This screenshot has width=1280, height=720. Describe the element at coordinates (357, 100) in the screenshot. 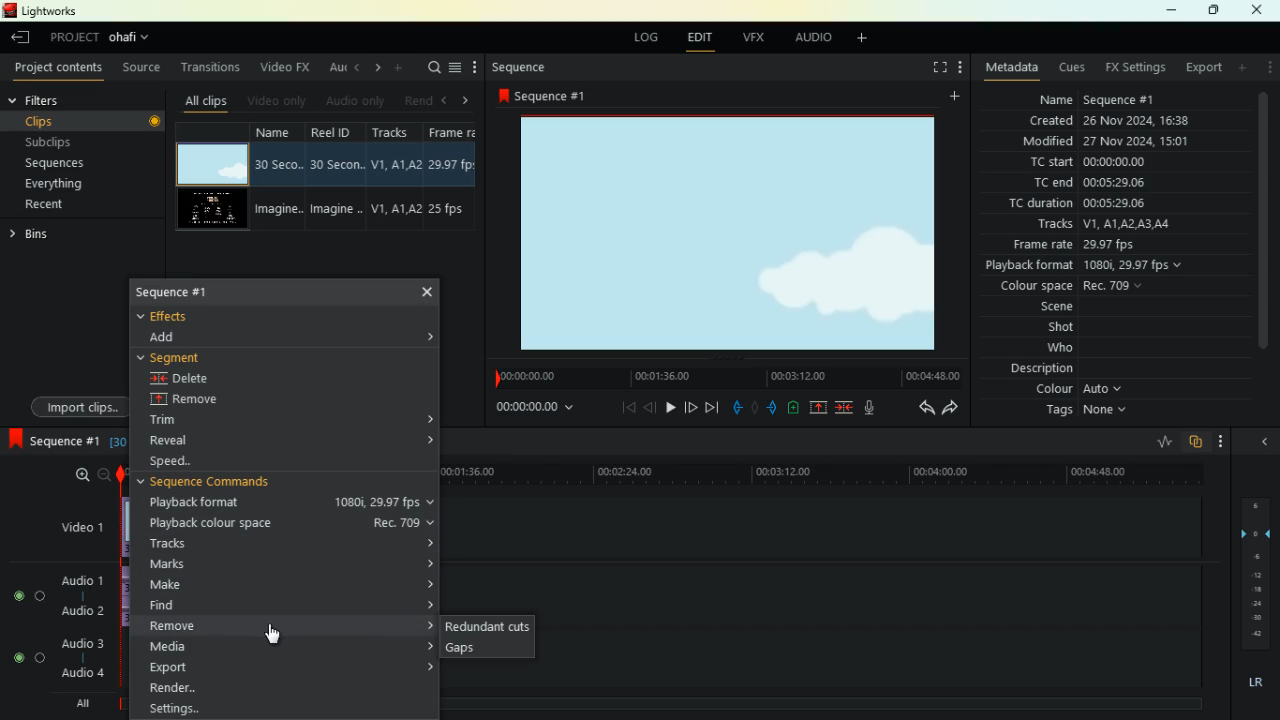

I see `audio only` at that location.